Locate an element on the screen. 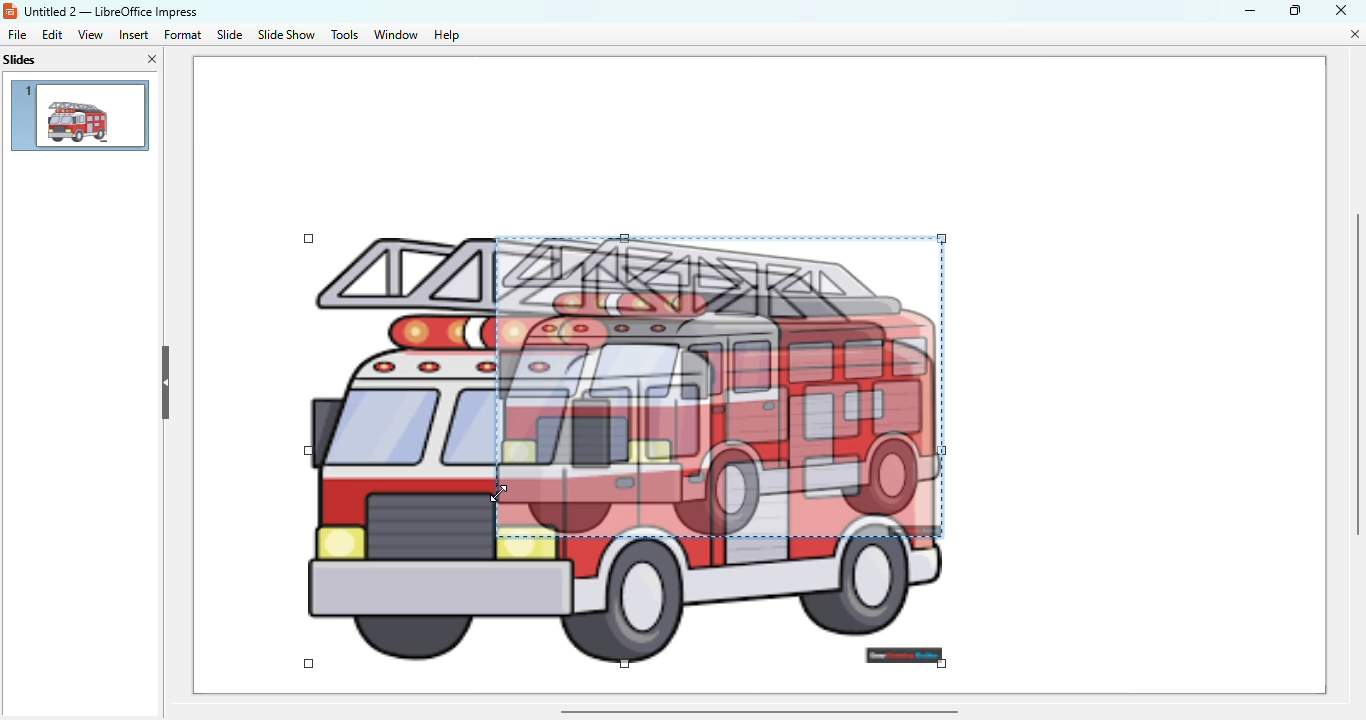 The image size is (1366, 720). help is located at coordinates (447, 35).